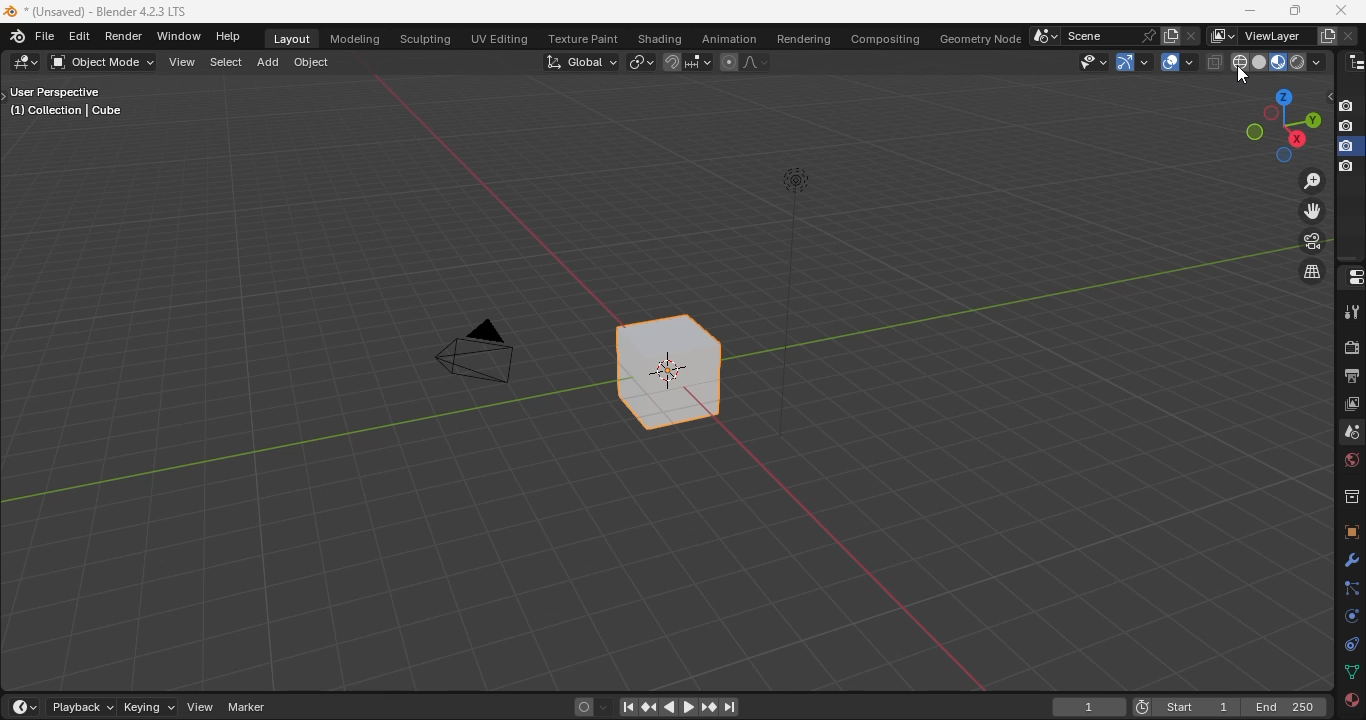  I want to click on keying, so click(150, 708).